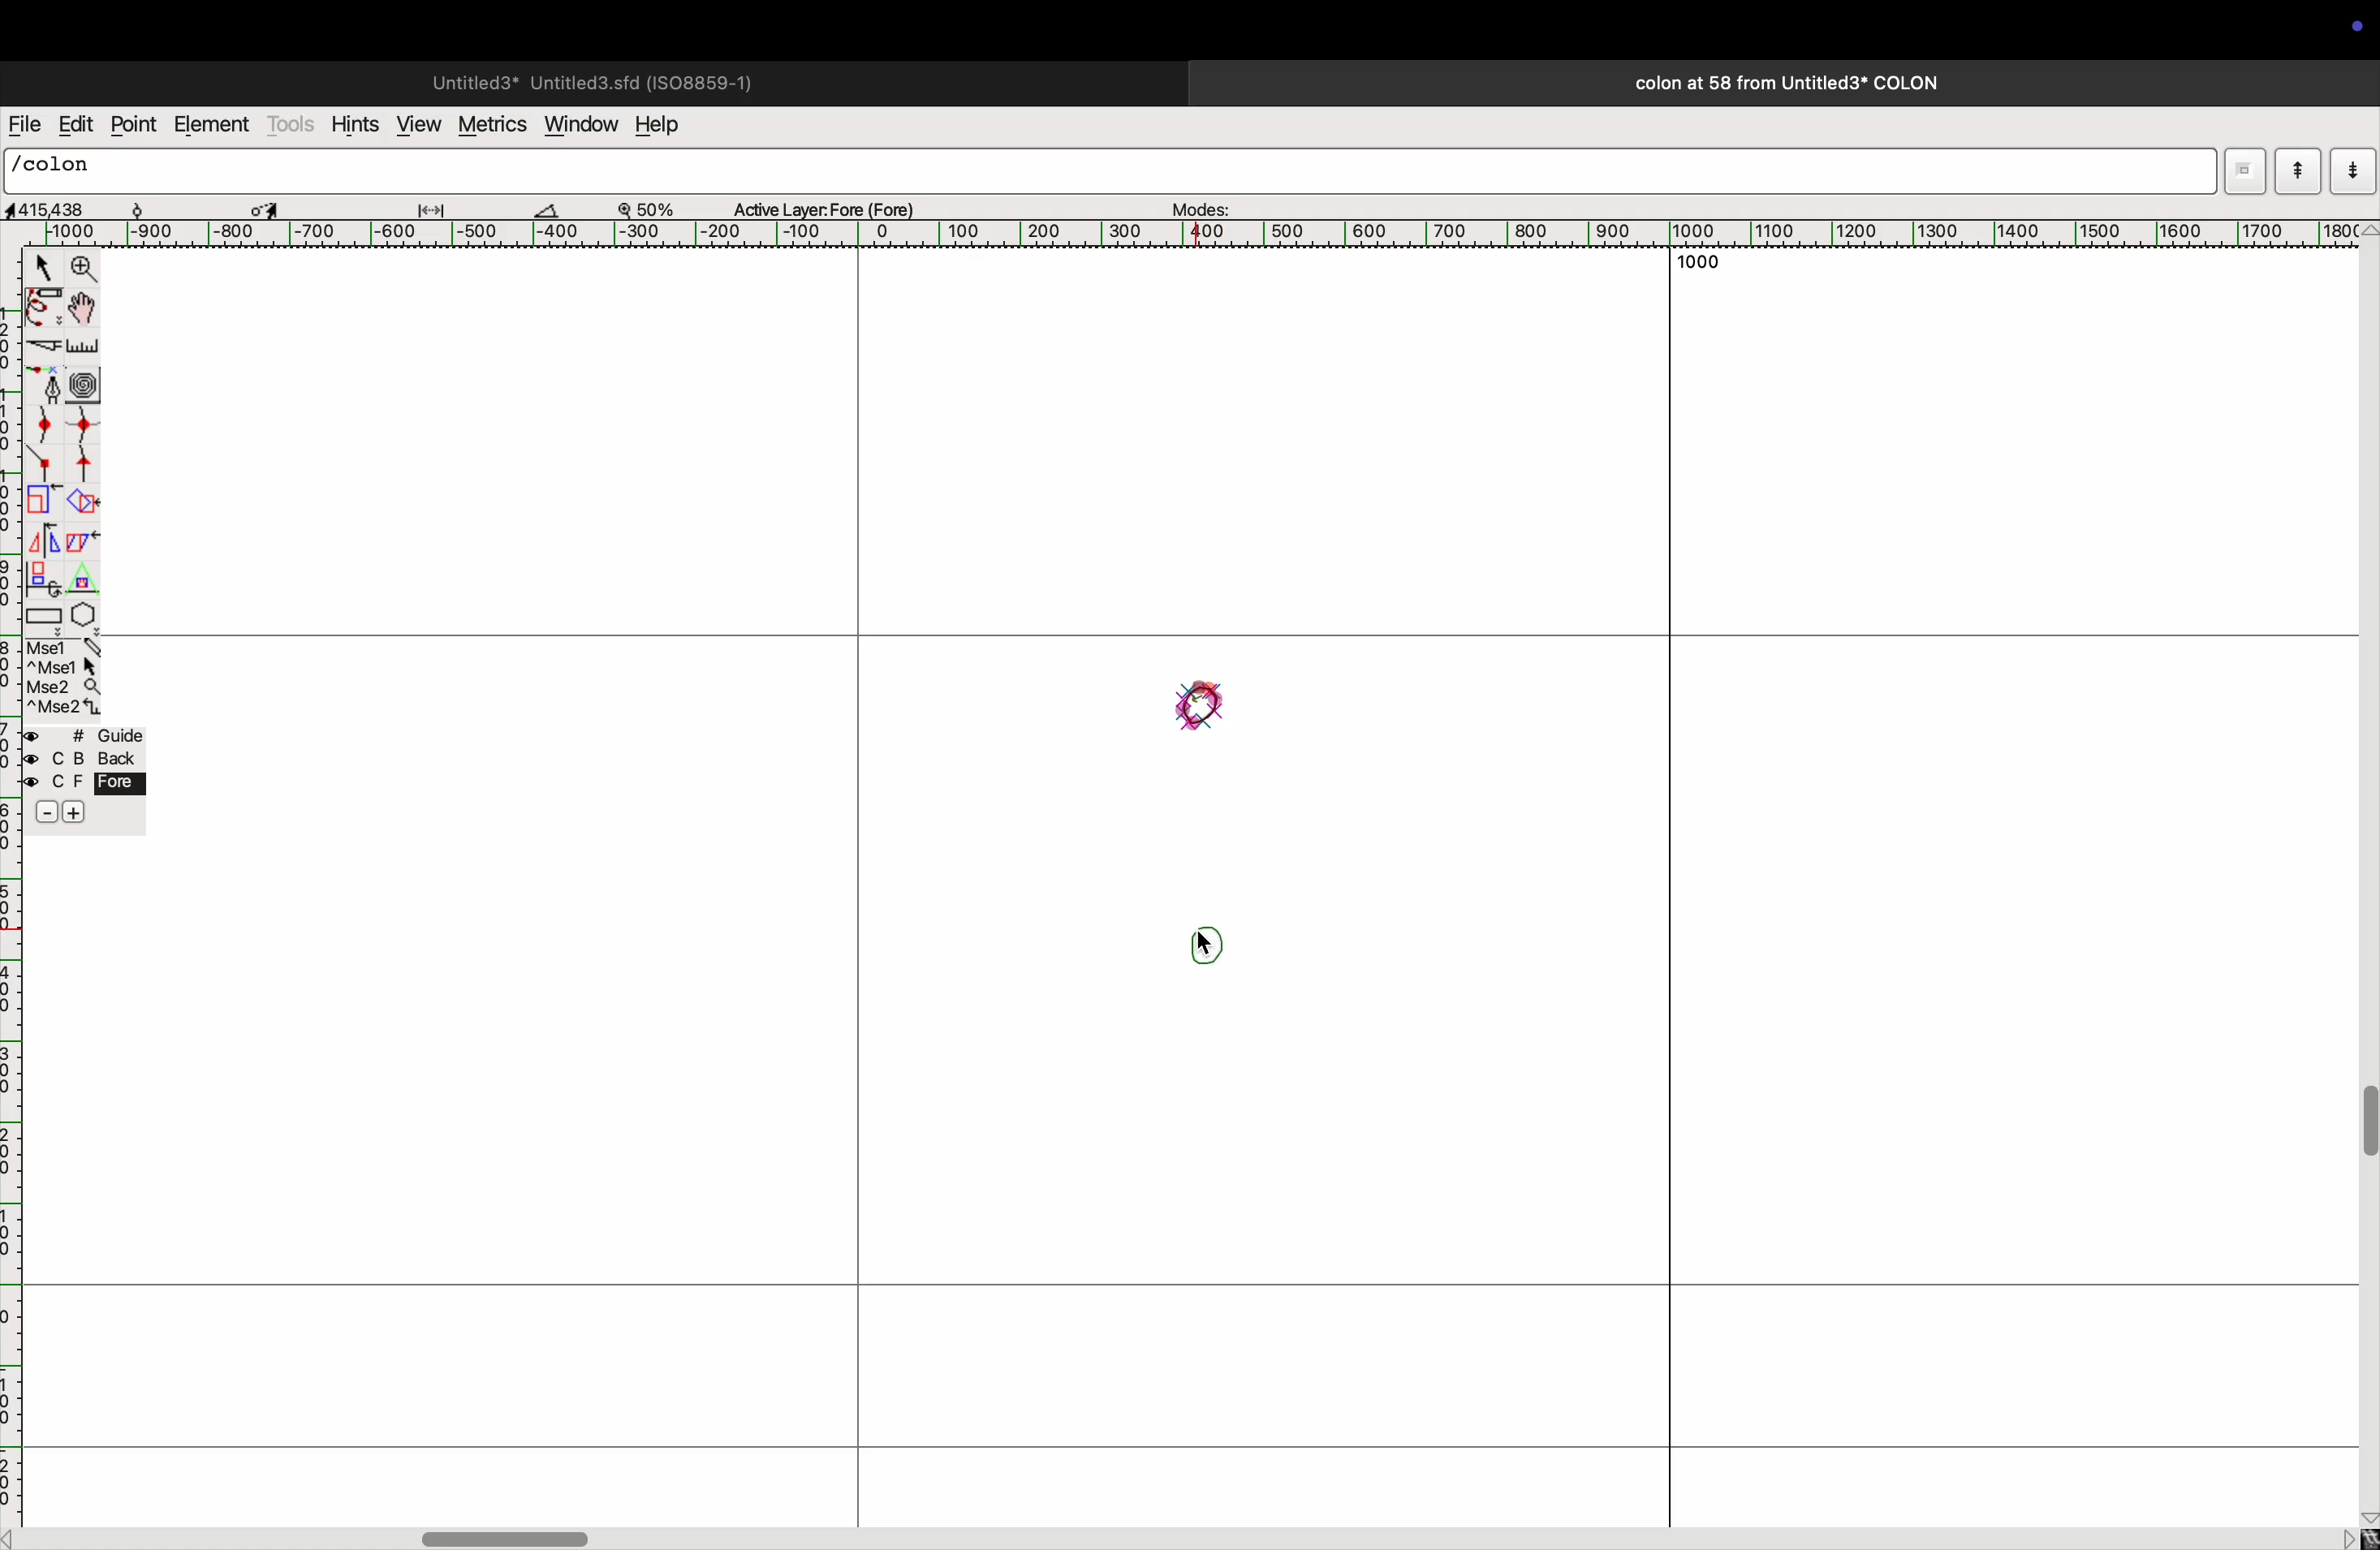 The height and width of the screenshot is (1550, 2380). What do you see at coordinates (832, 205) in the screenshot?
I see `active layer` at bounding box center [832, 205].